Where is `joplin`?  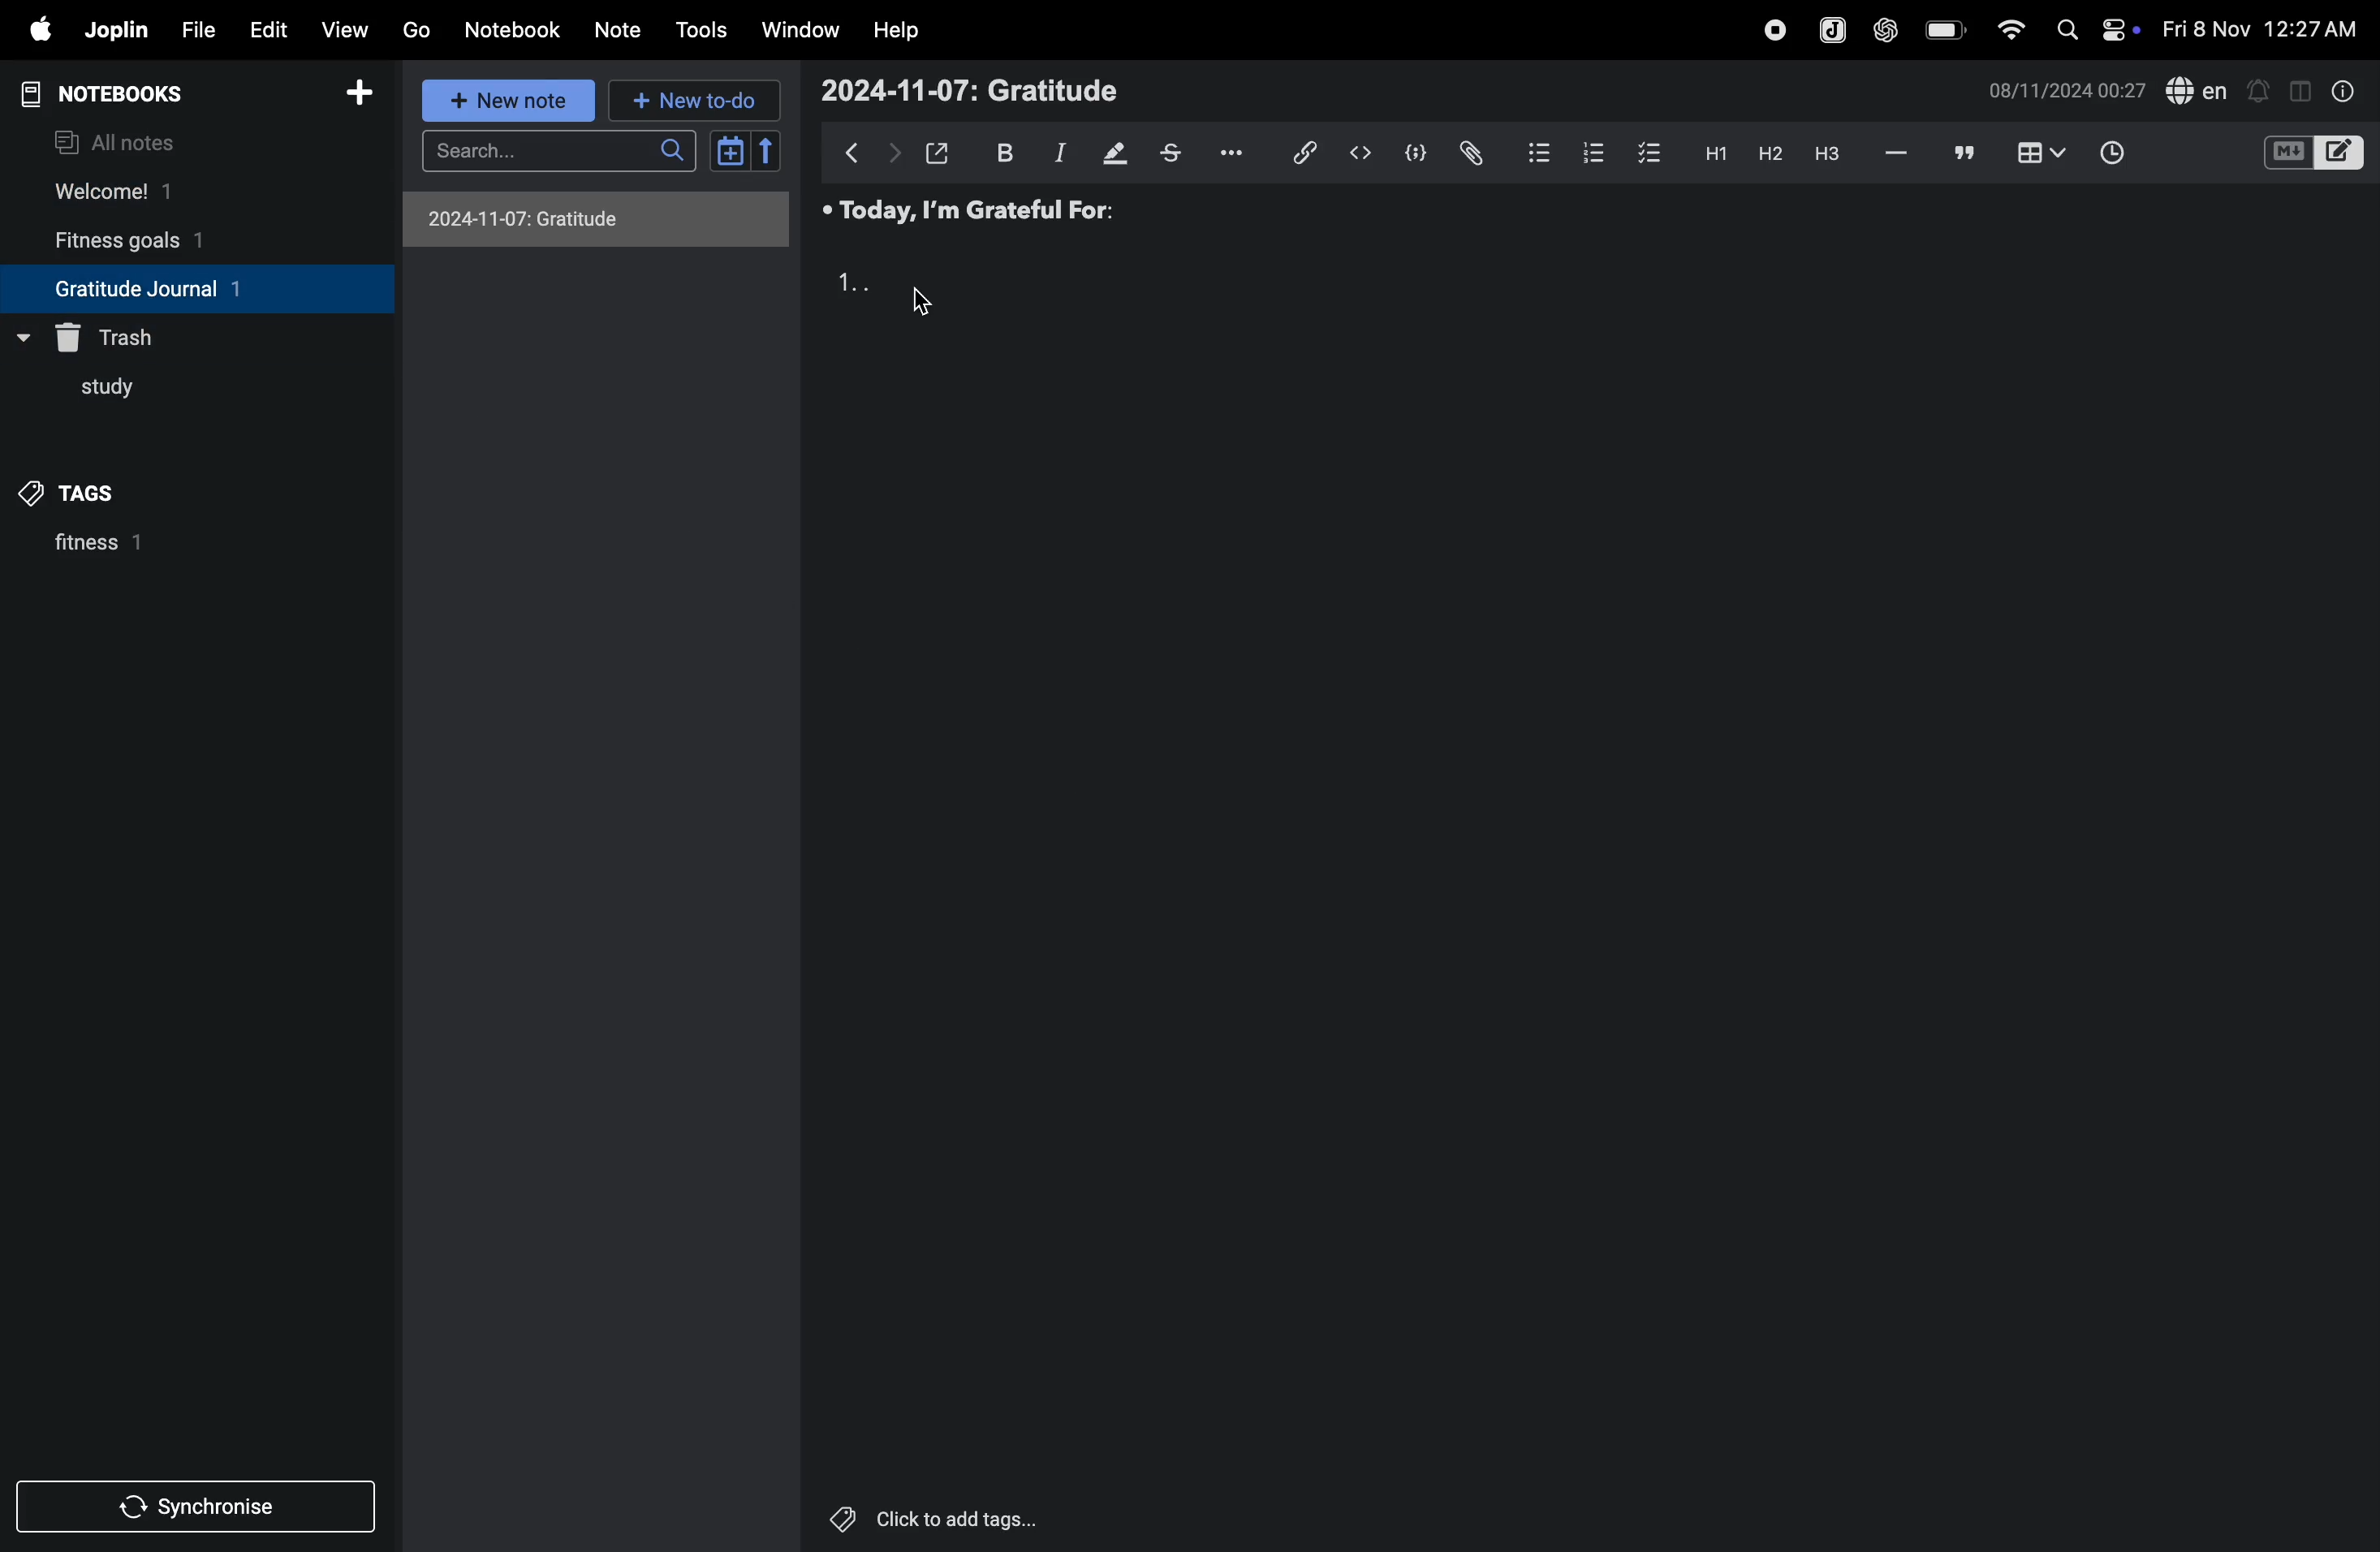 joplin is located at coordinates (117, 28).